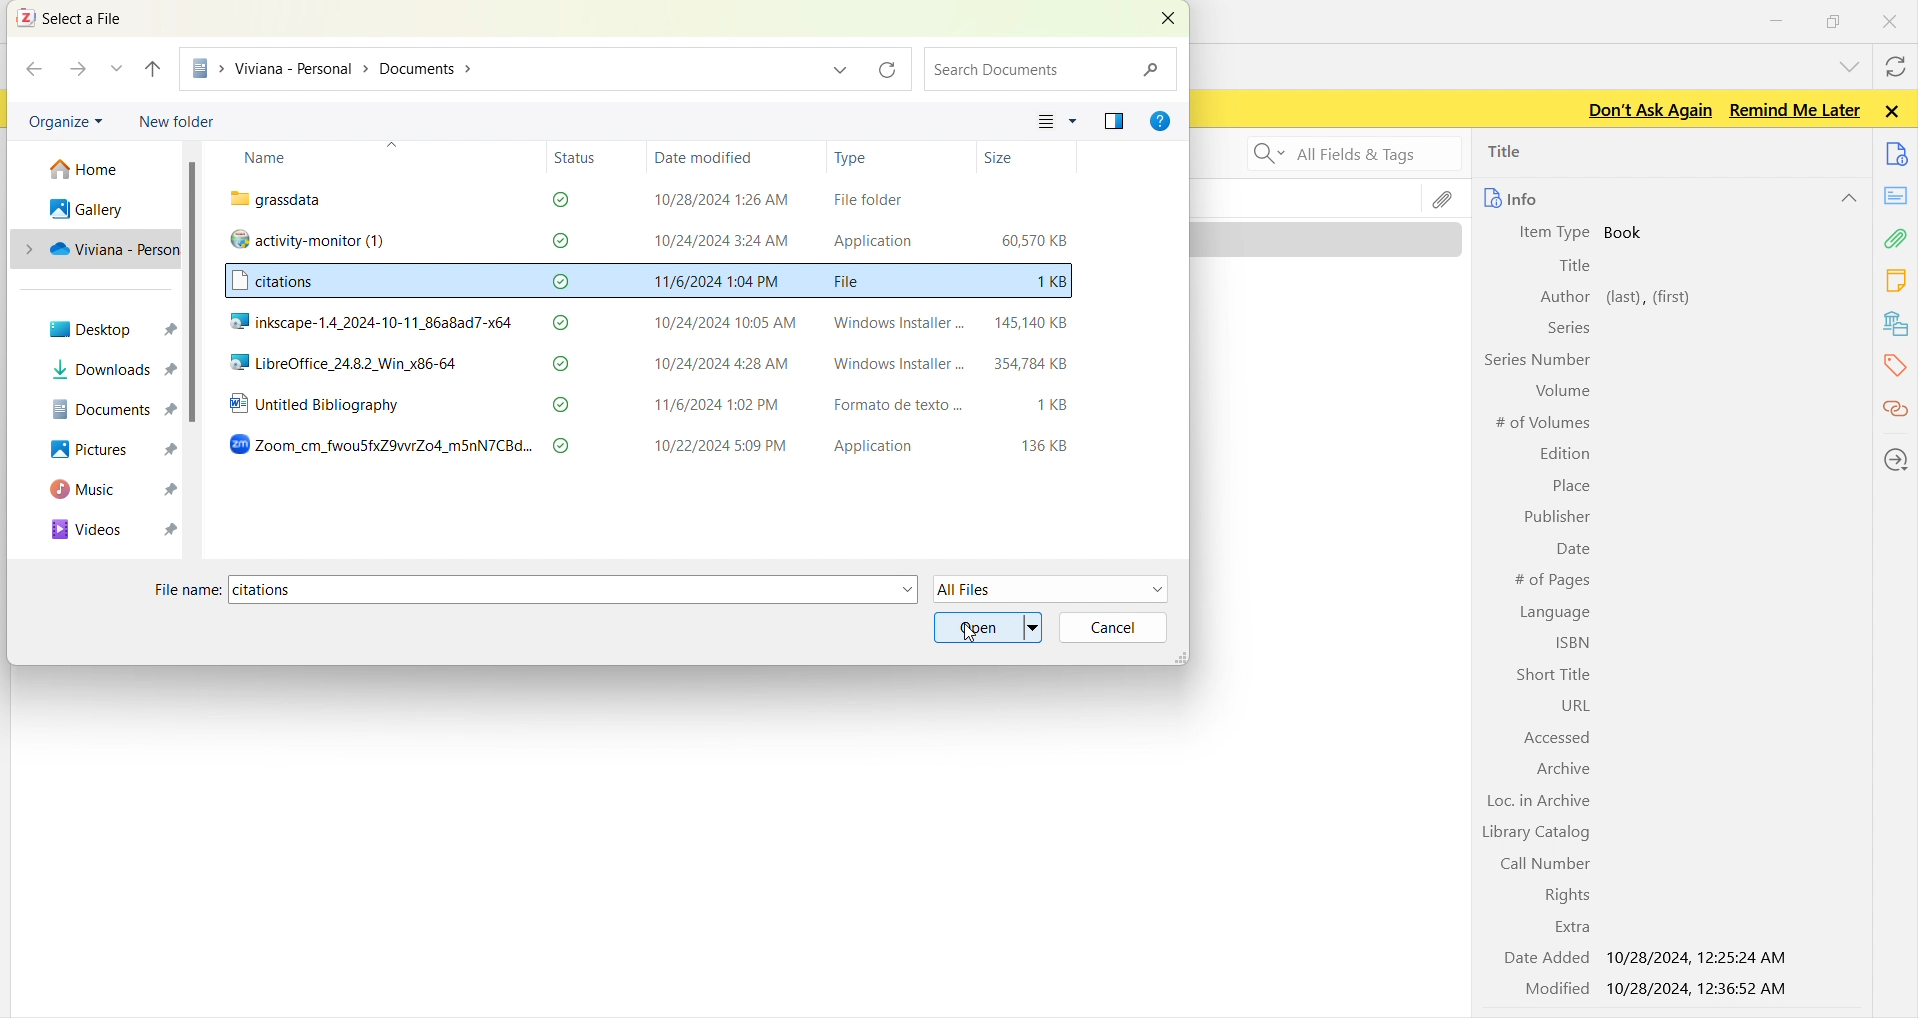 Image resolution: width=1918 pixels, height=1018 pixels. What do you see at coordinates (893, 322) in the screenshot?
I see `Windows Installer - ` at bounding box center [893, 322].